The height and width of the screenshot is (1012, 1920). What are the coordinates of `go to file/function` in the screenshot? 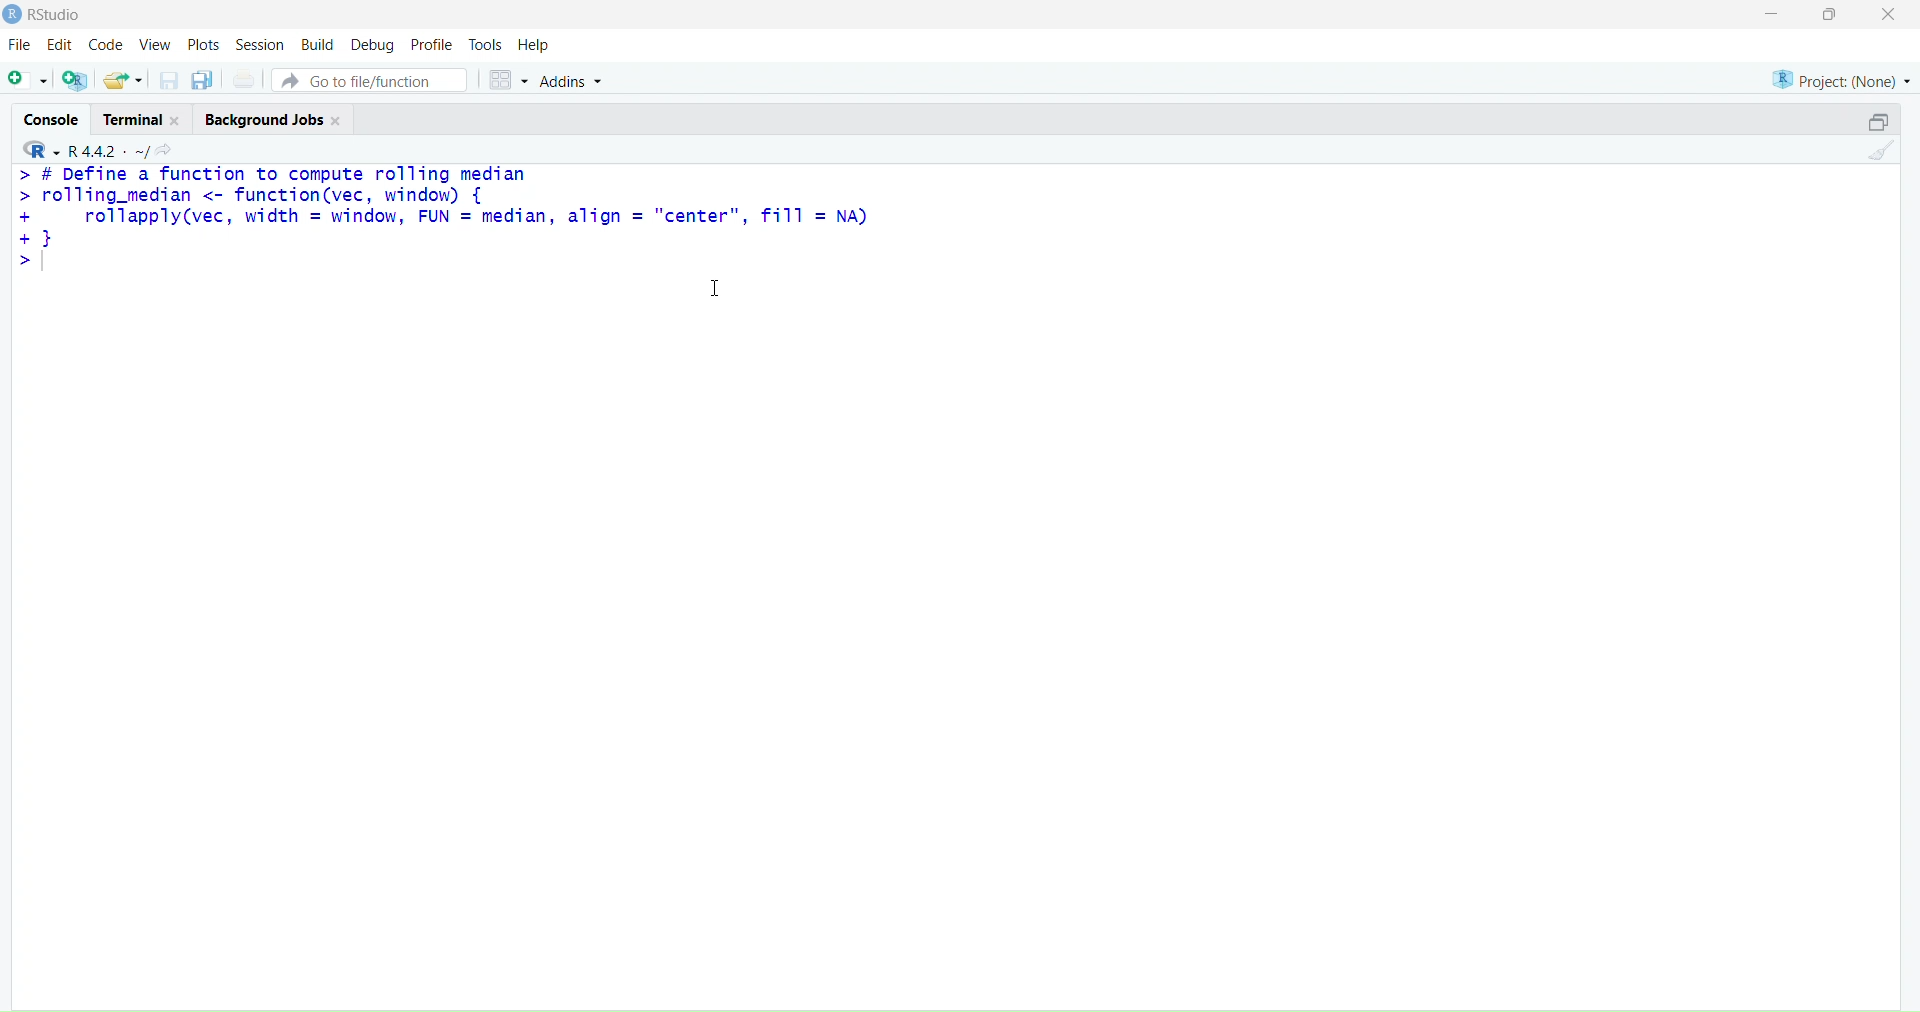 It's located at (372, 81).